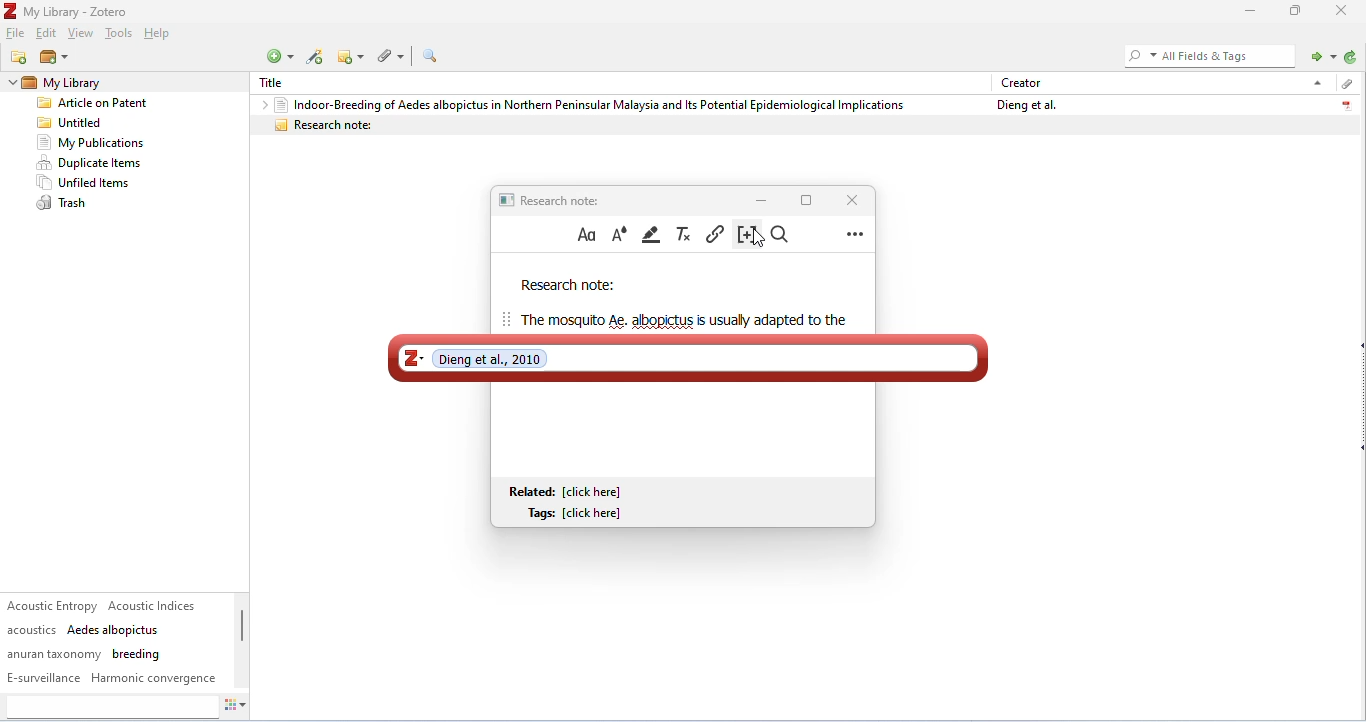 The image size is (1366, 722). I want to click on minimize, so click(1247, 11).